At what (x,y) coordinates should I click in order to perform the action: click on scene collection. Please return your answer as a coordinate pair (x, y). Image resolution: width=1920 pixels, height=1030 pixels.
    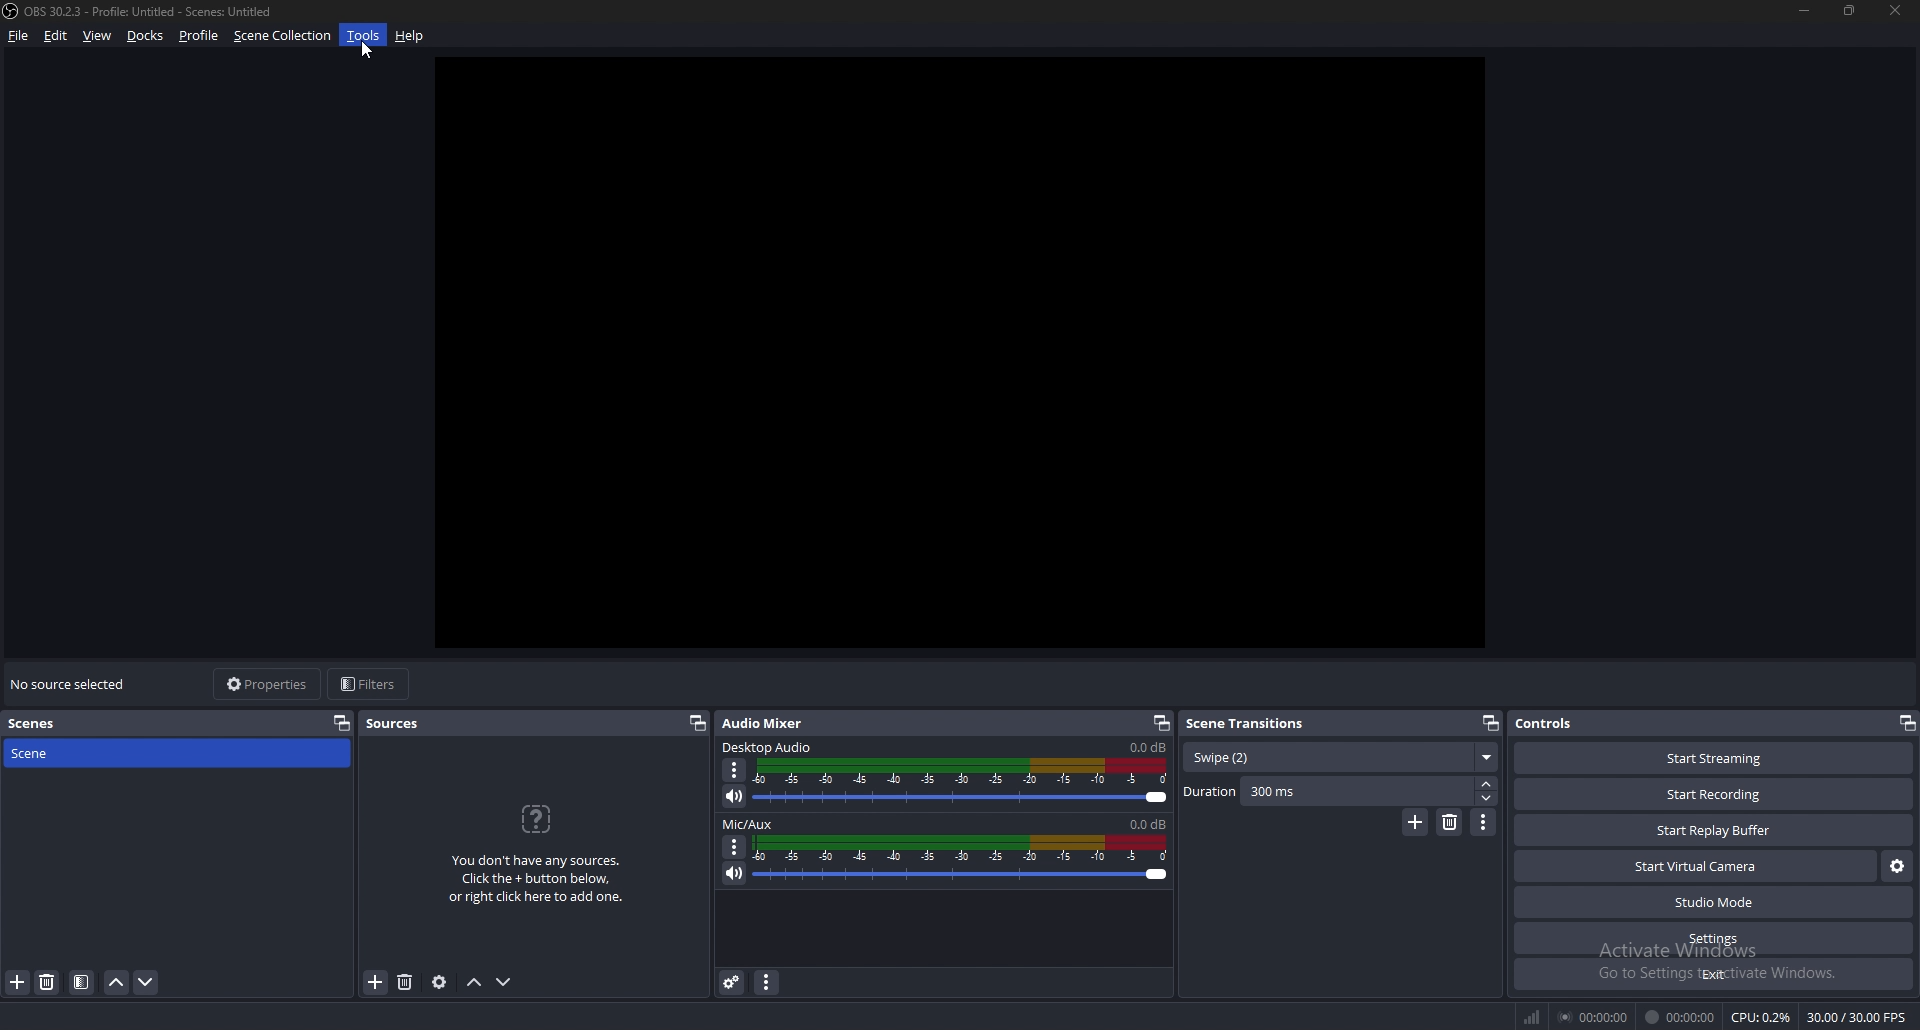
    Looking at the image, I should click on (285, 34).